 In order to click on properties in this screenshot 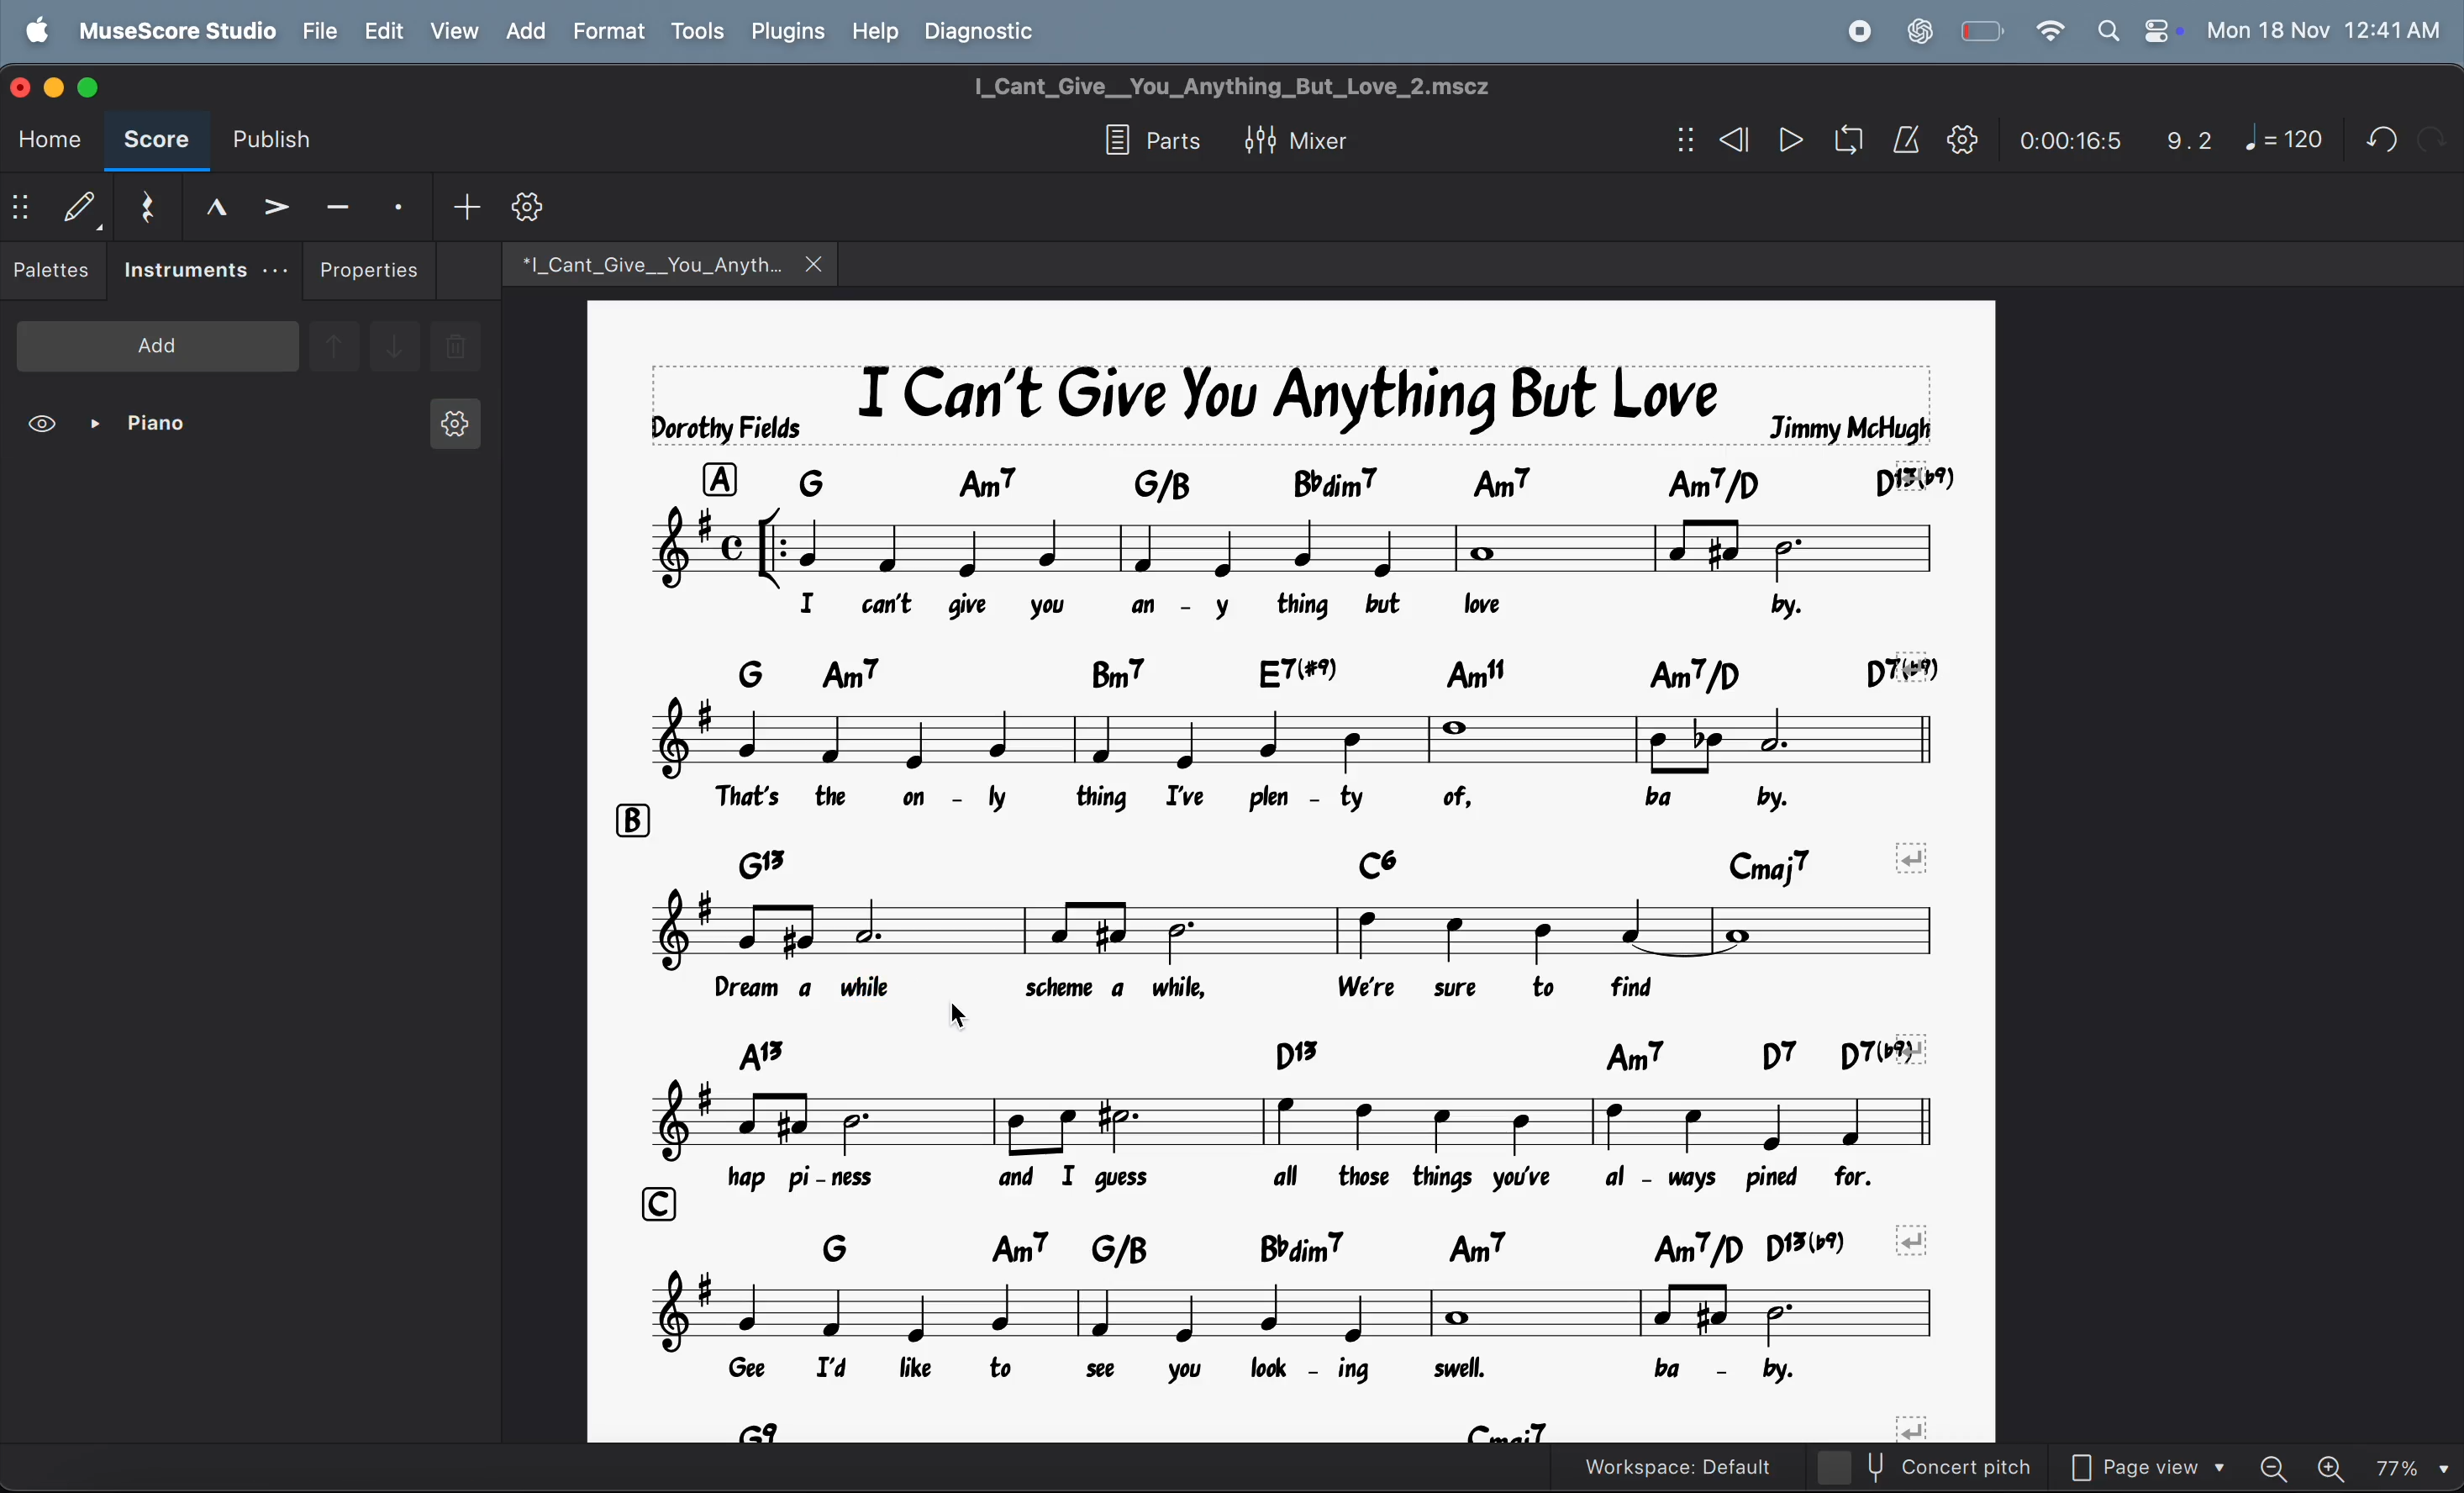, I will do `click(369, 267)`.